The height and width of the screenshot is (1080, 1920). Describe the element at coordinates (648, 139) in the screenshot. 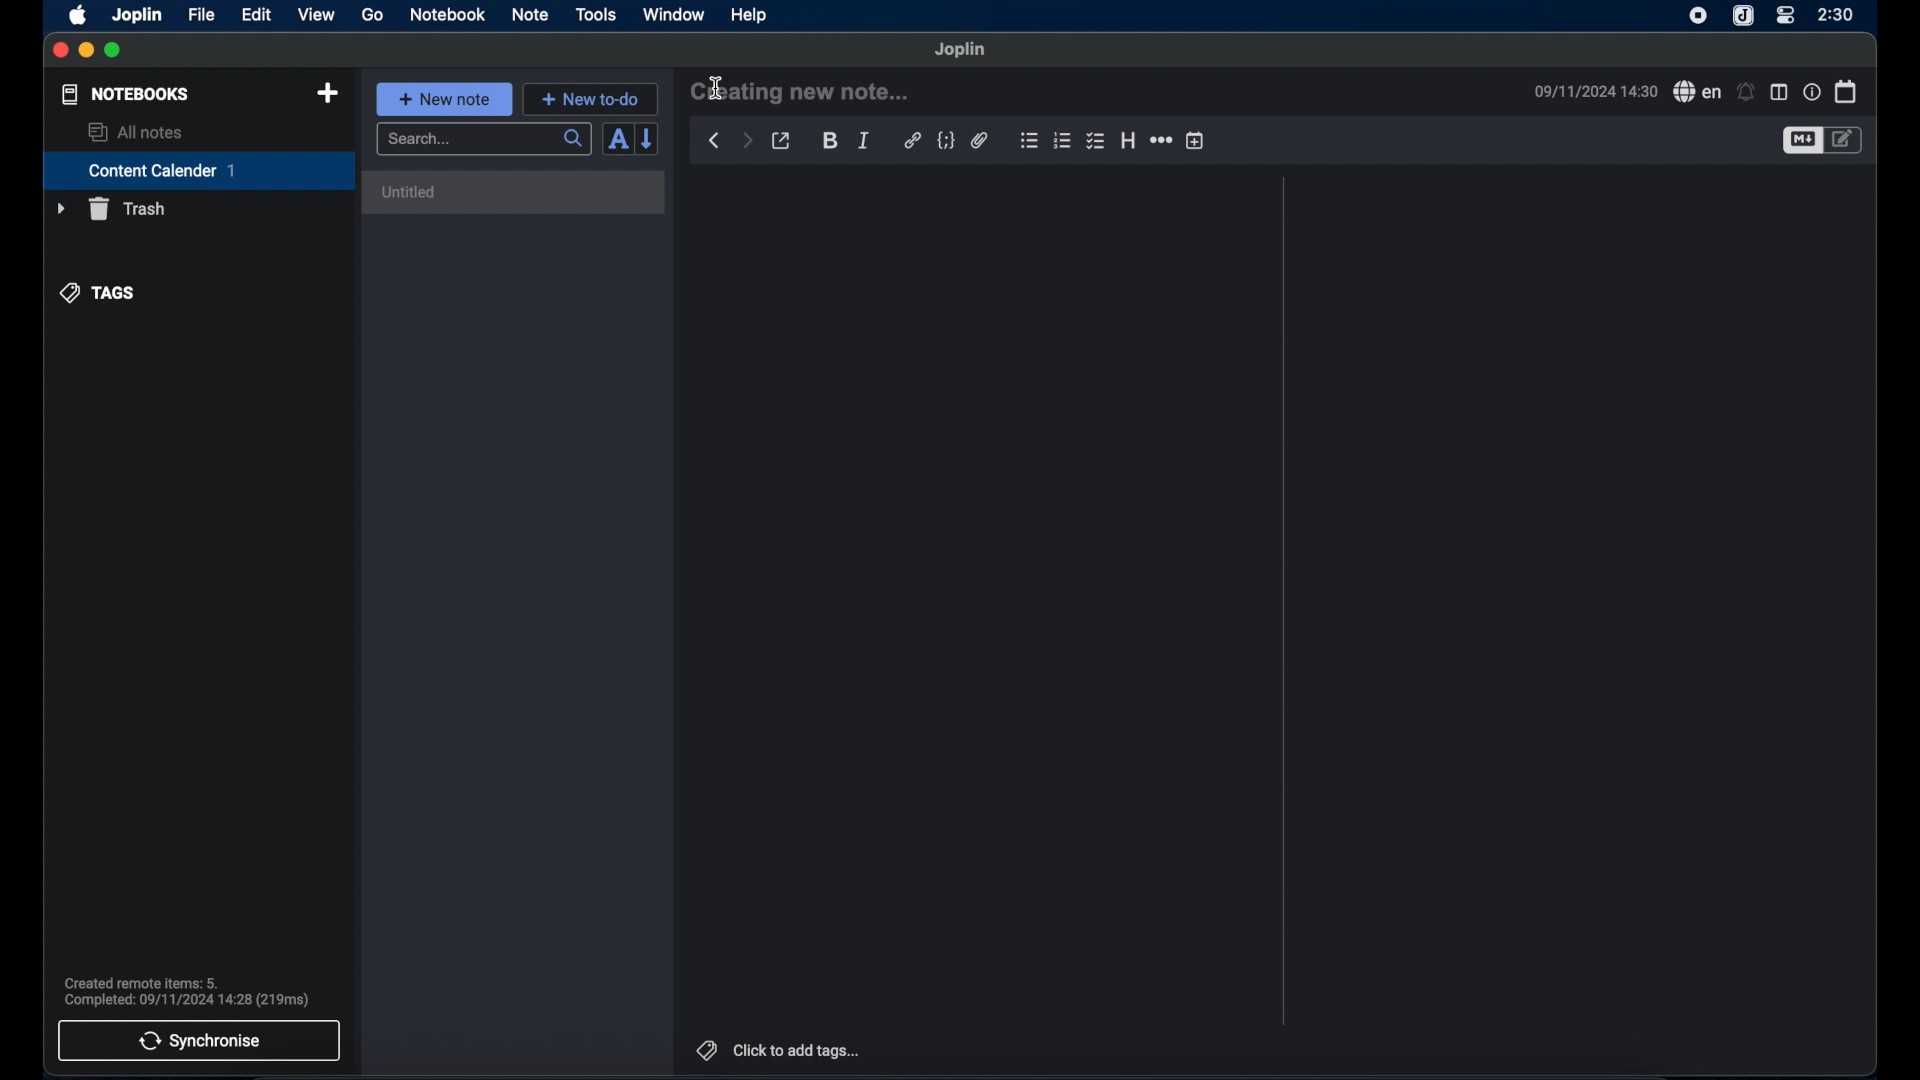

I see `reverse sort order` at that location.